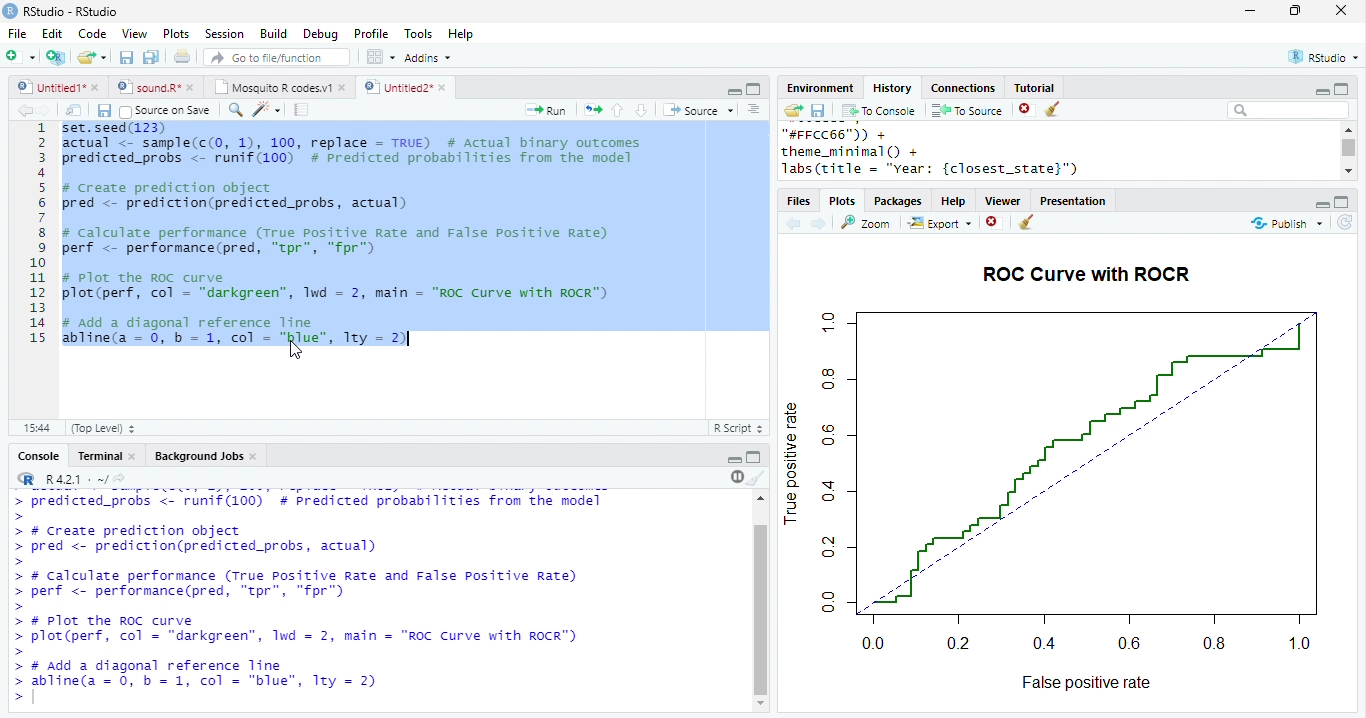  I want to click on run, so click(545, 110).